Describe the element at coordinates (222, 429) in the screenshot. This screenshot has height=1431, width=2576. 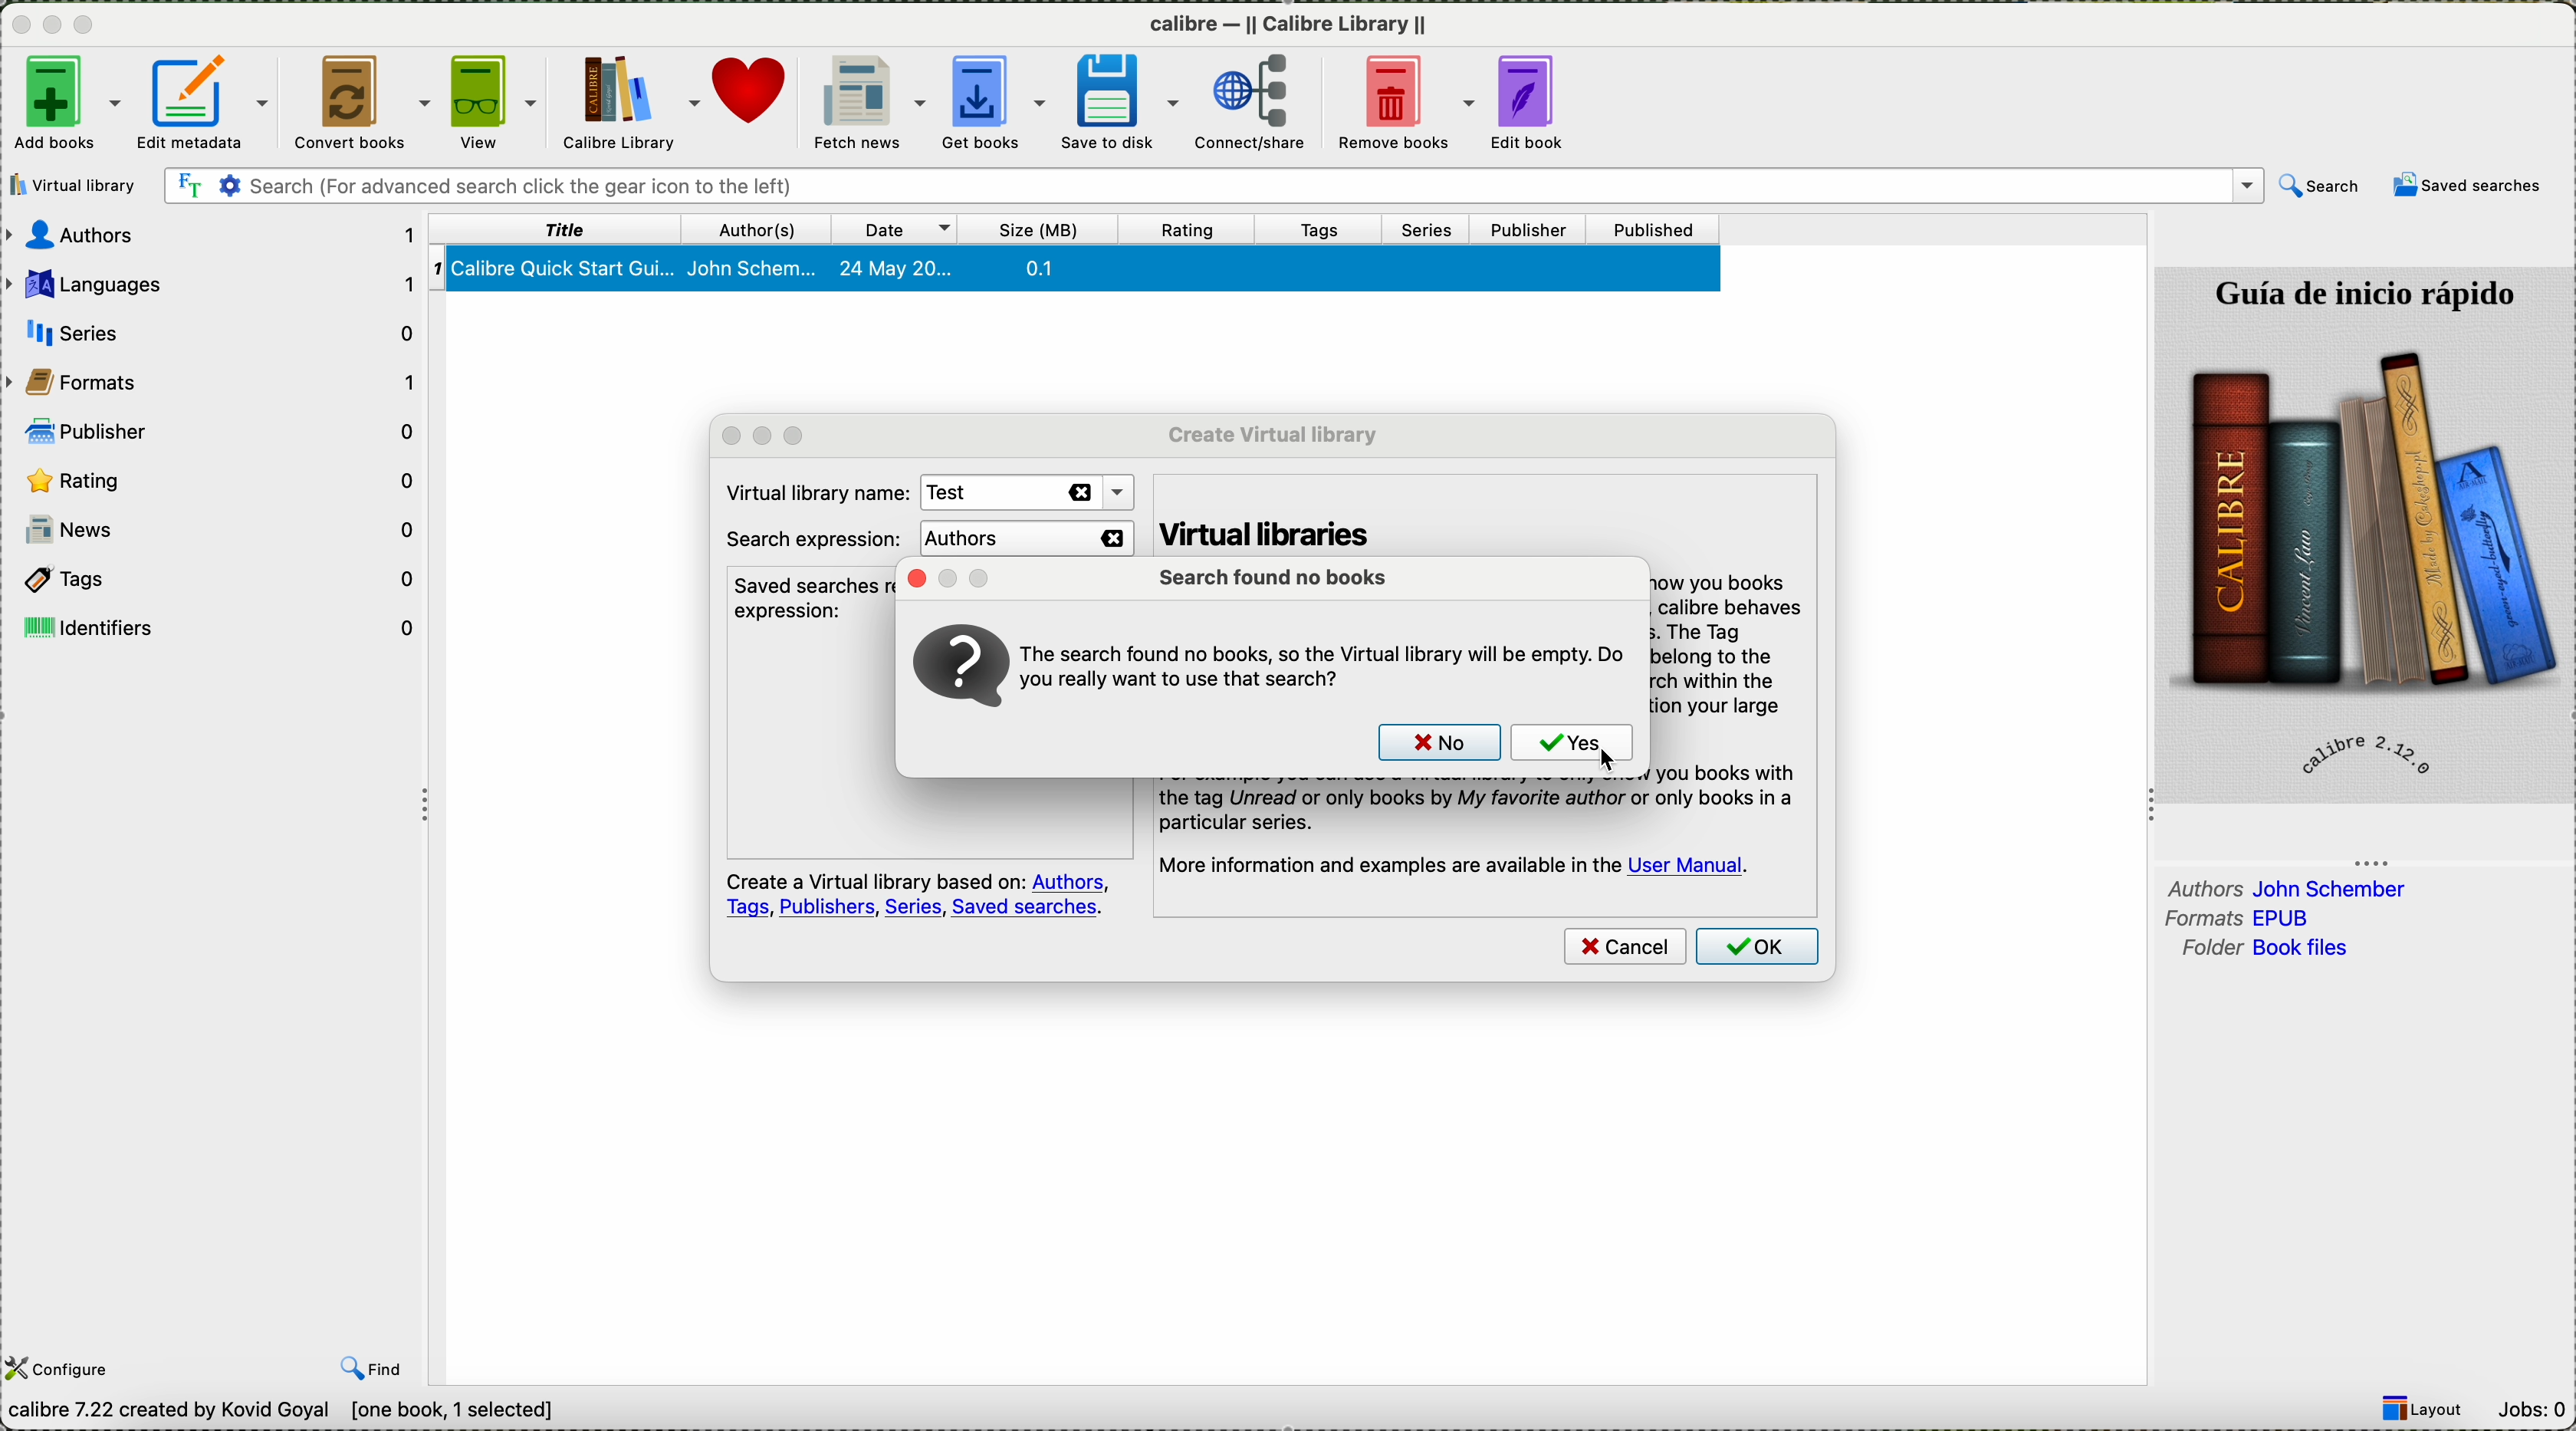
I see `publisher` at that location.